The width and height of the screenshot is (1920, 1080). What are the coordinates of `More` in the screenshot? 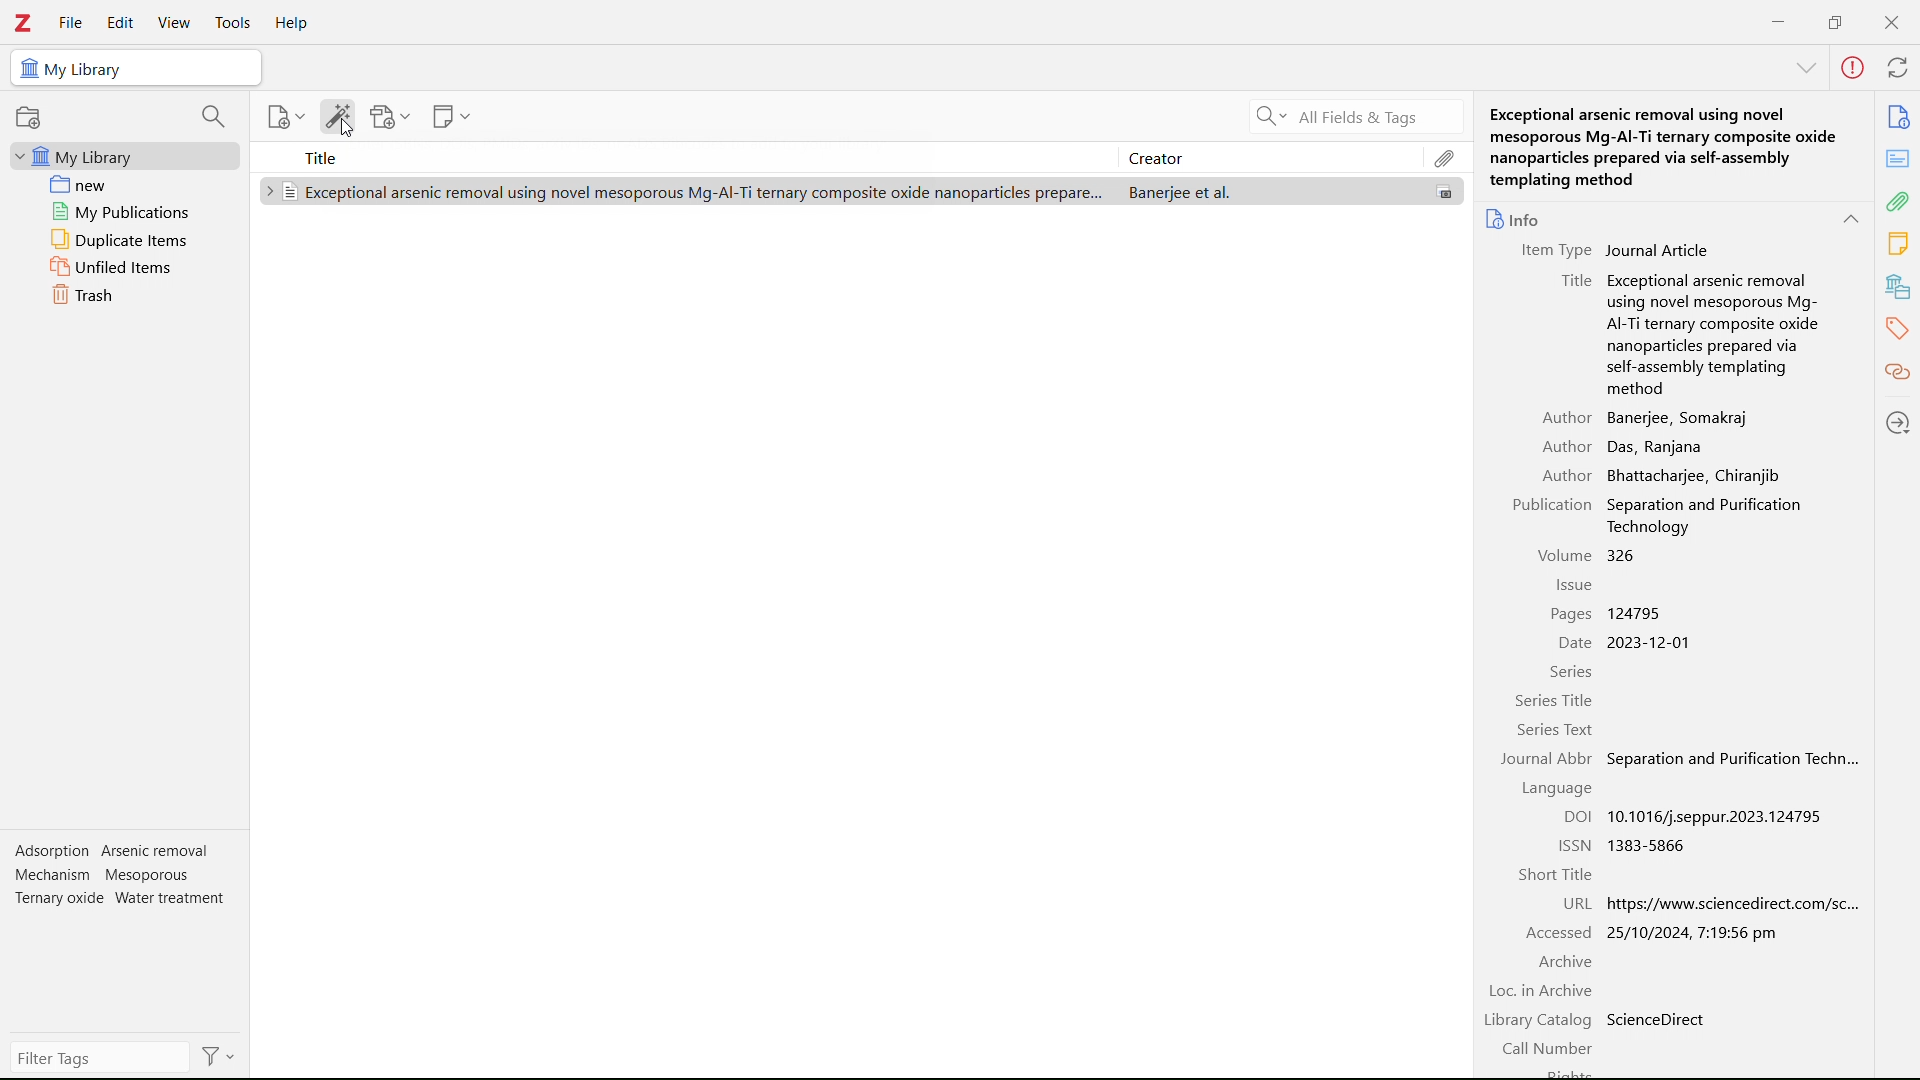 It's located at (1806, 69).